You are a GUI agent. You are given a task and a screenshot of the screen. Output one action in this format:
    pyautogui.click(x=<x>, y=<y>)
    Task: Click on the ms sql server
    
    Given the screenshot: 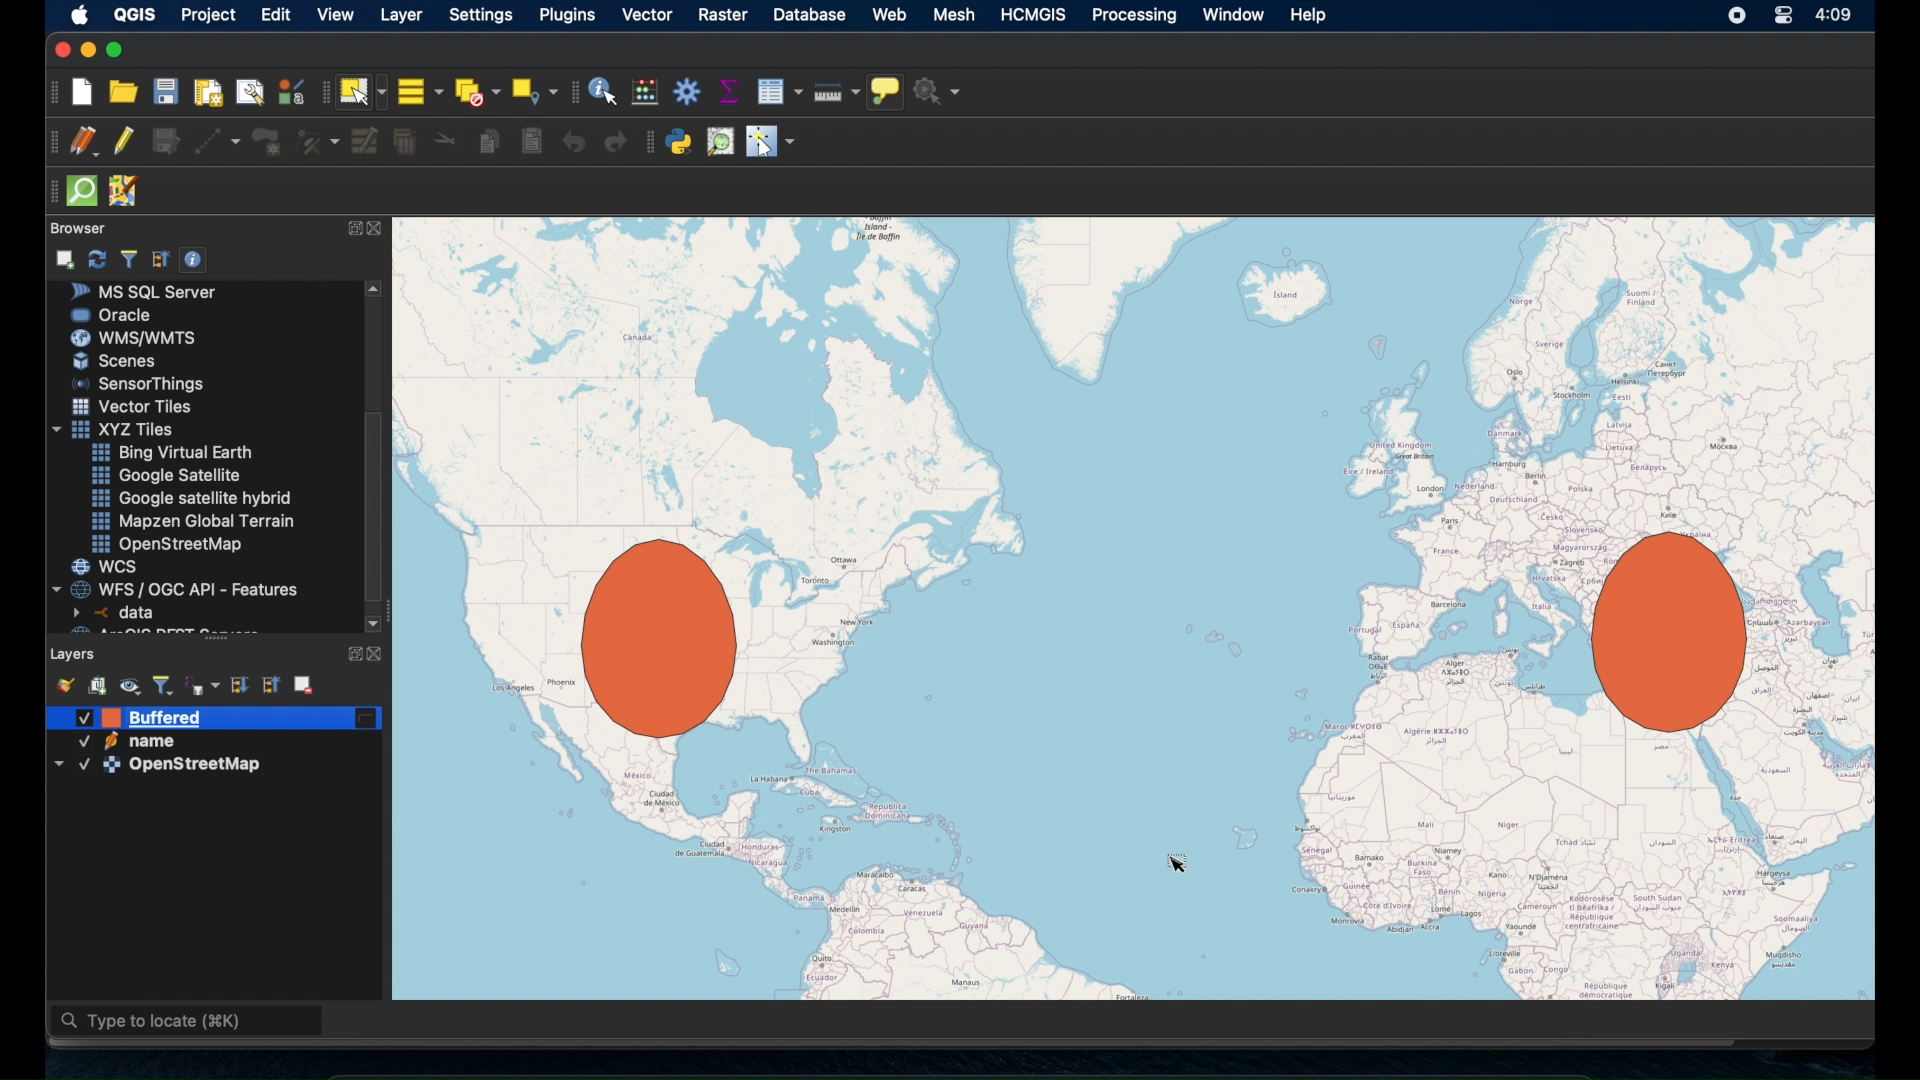 What is the action you would take?
    pyautogui.click(x=152, y=291)
    